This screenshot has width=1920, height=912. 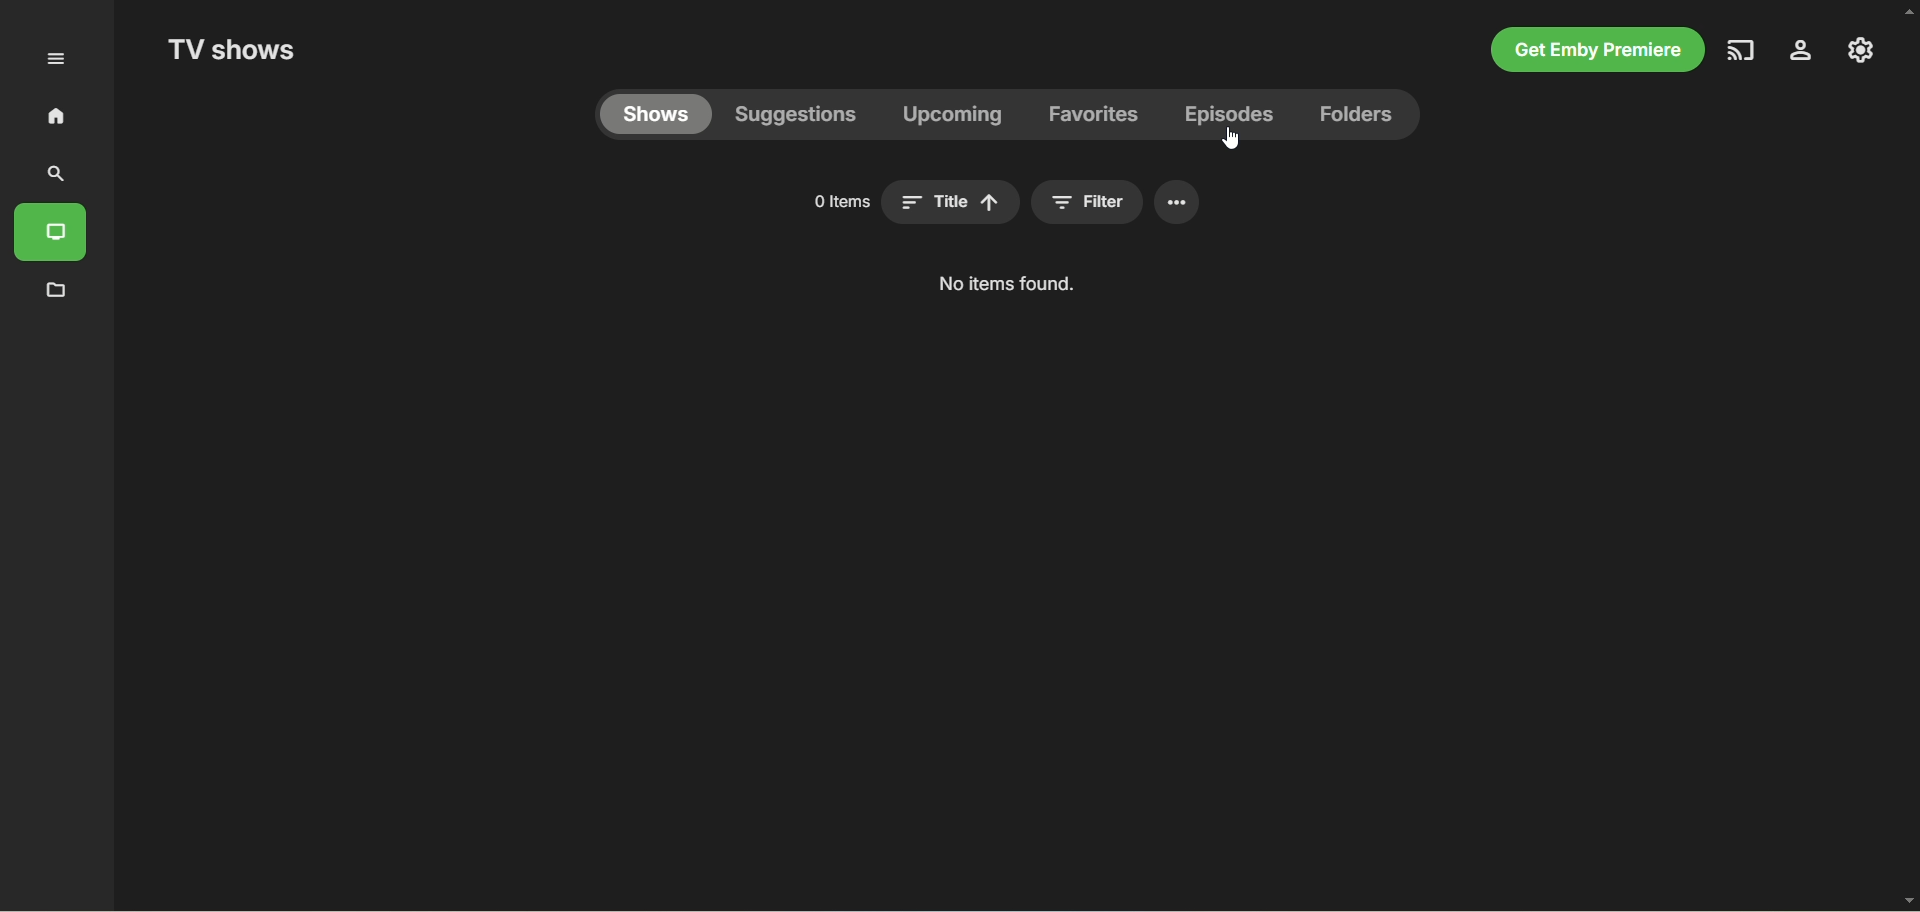 I want to click on text, so click(x=1005, y=283).